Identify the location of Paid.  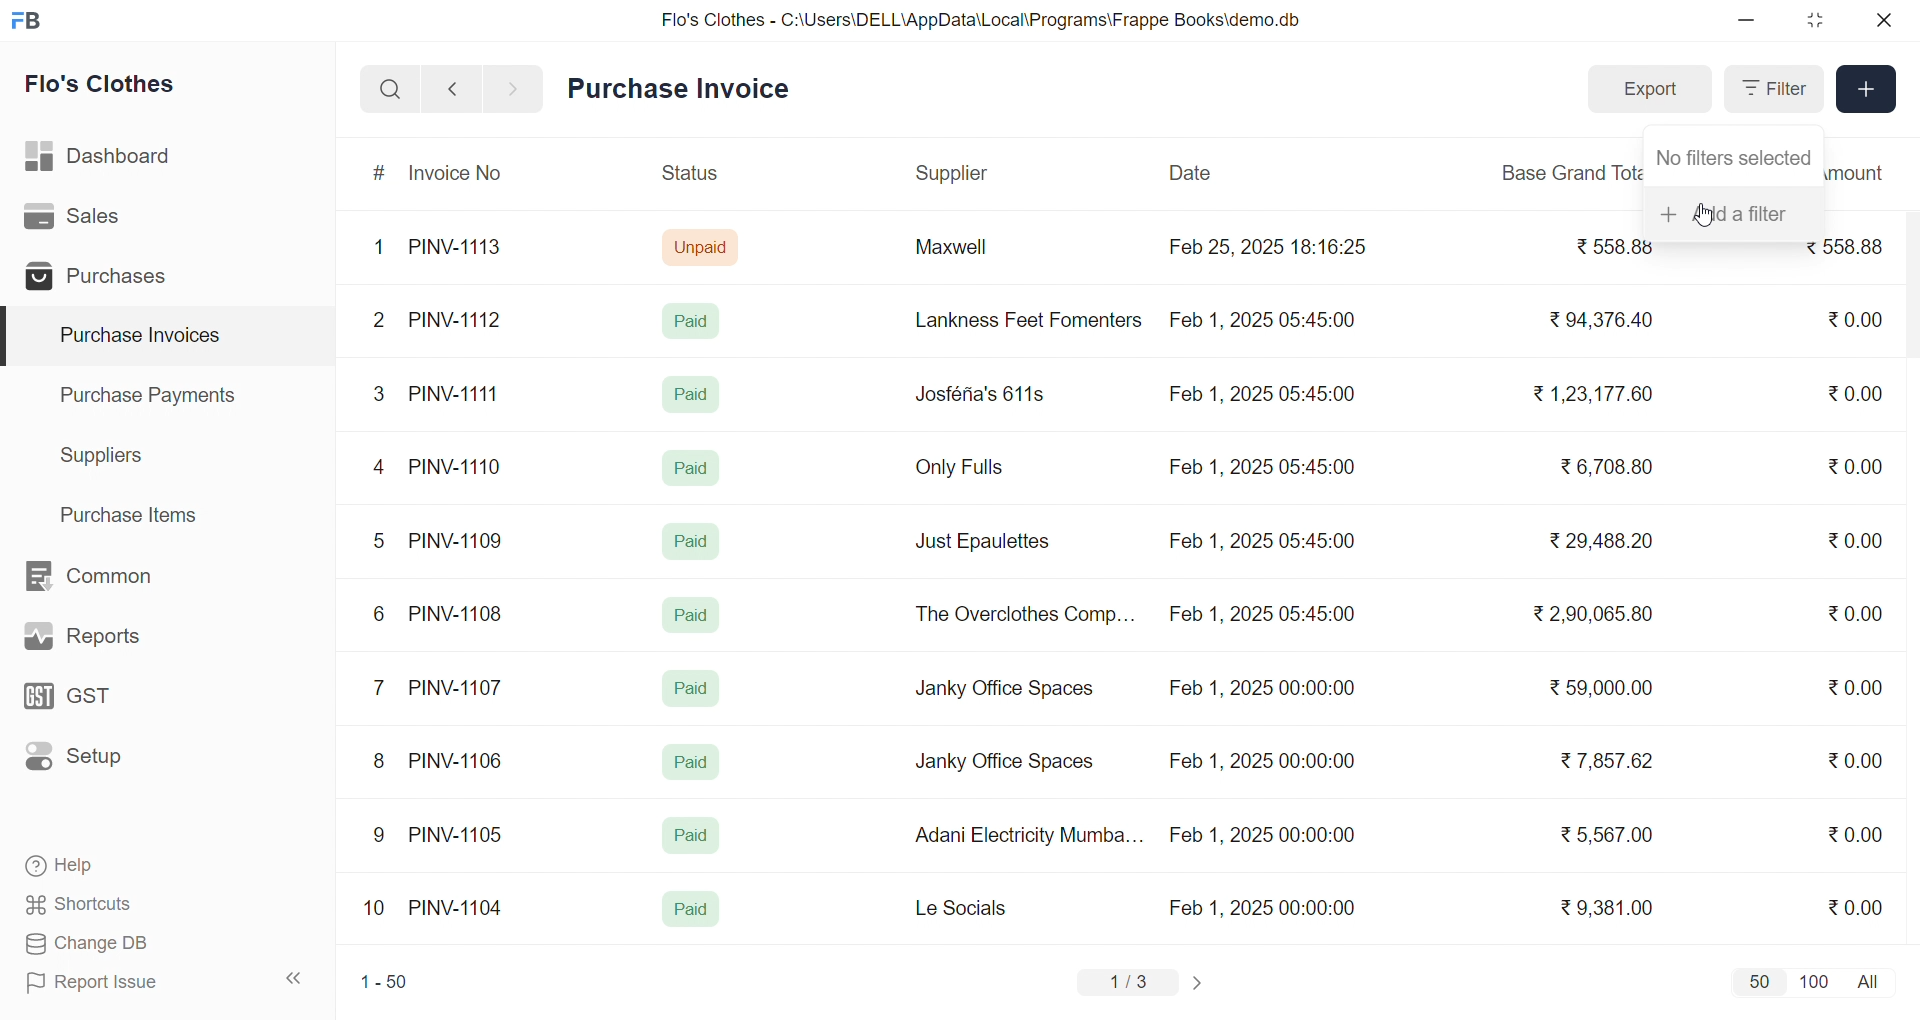
(692, 688).